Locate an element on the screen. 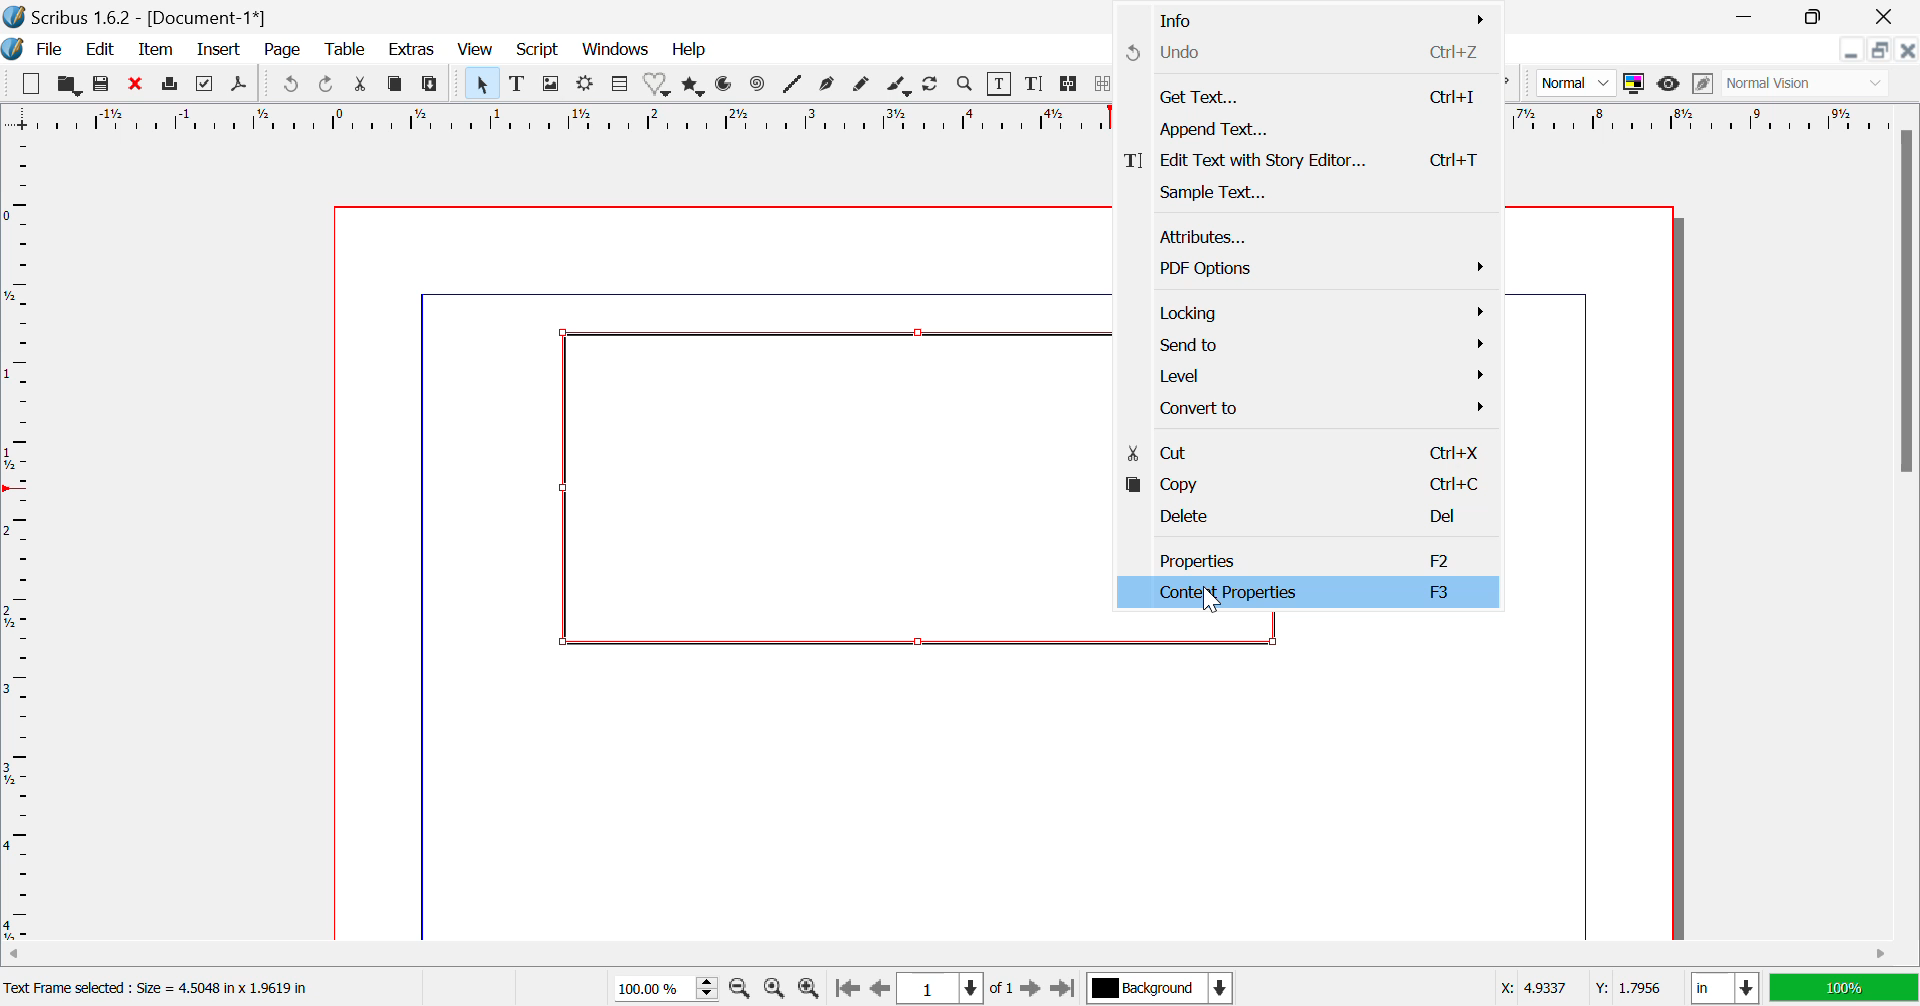 This screenshot has height=1006, width=1920. Edit in Preview Mode is located at coordinates (1703, 86).